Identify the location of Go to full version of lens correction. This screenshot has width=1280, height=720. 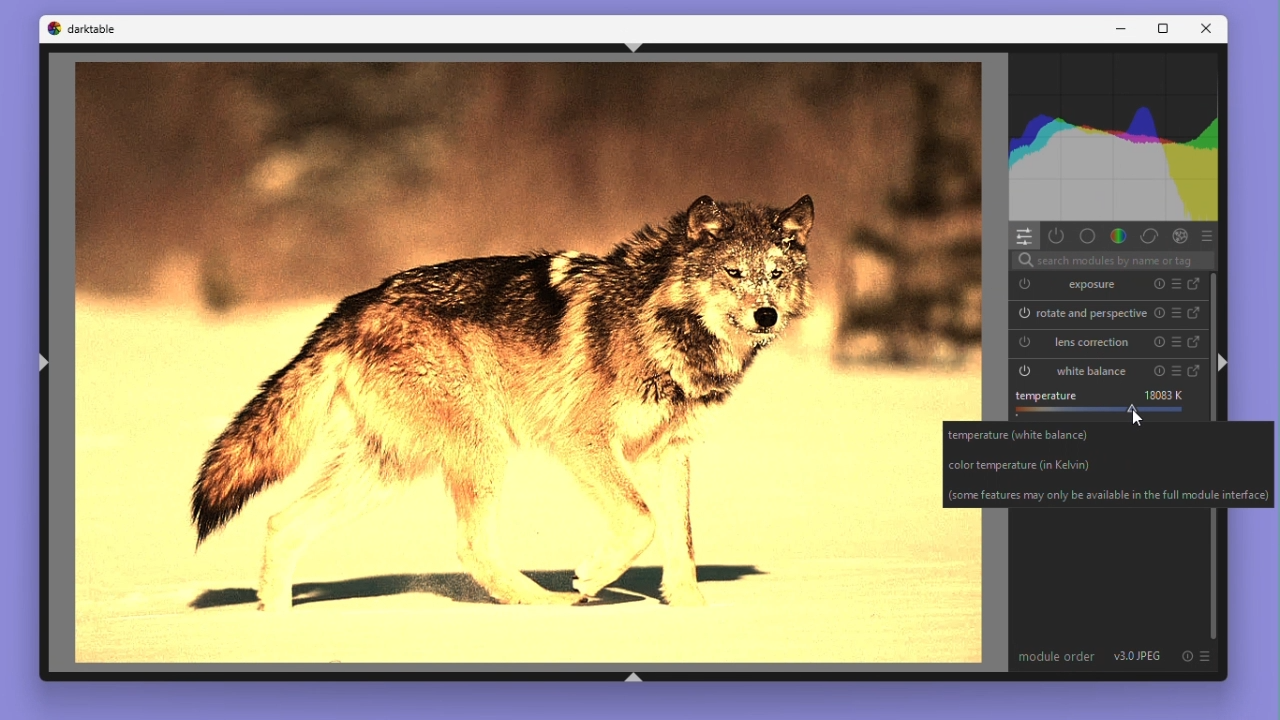
(1195, 343).